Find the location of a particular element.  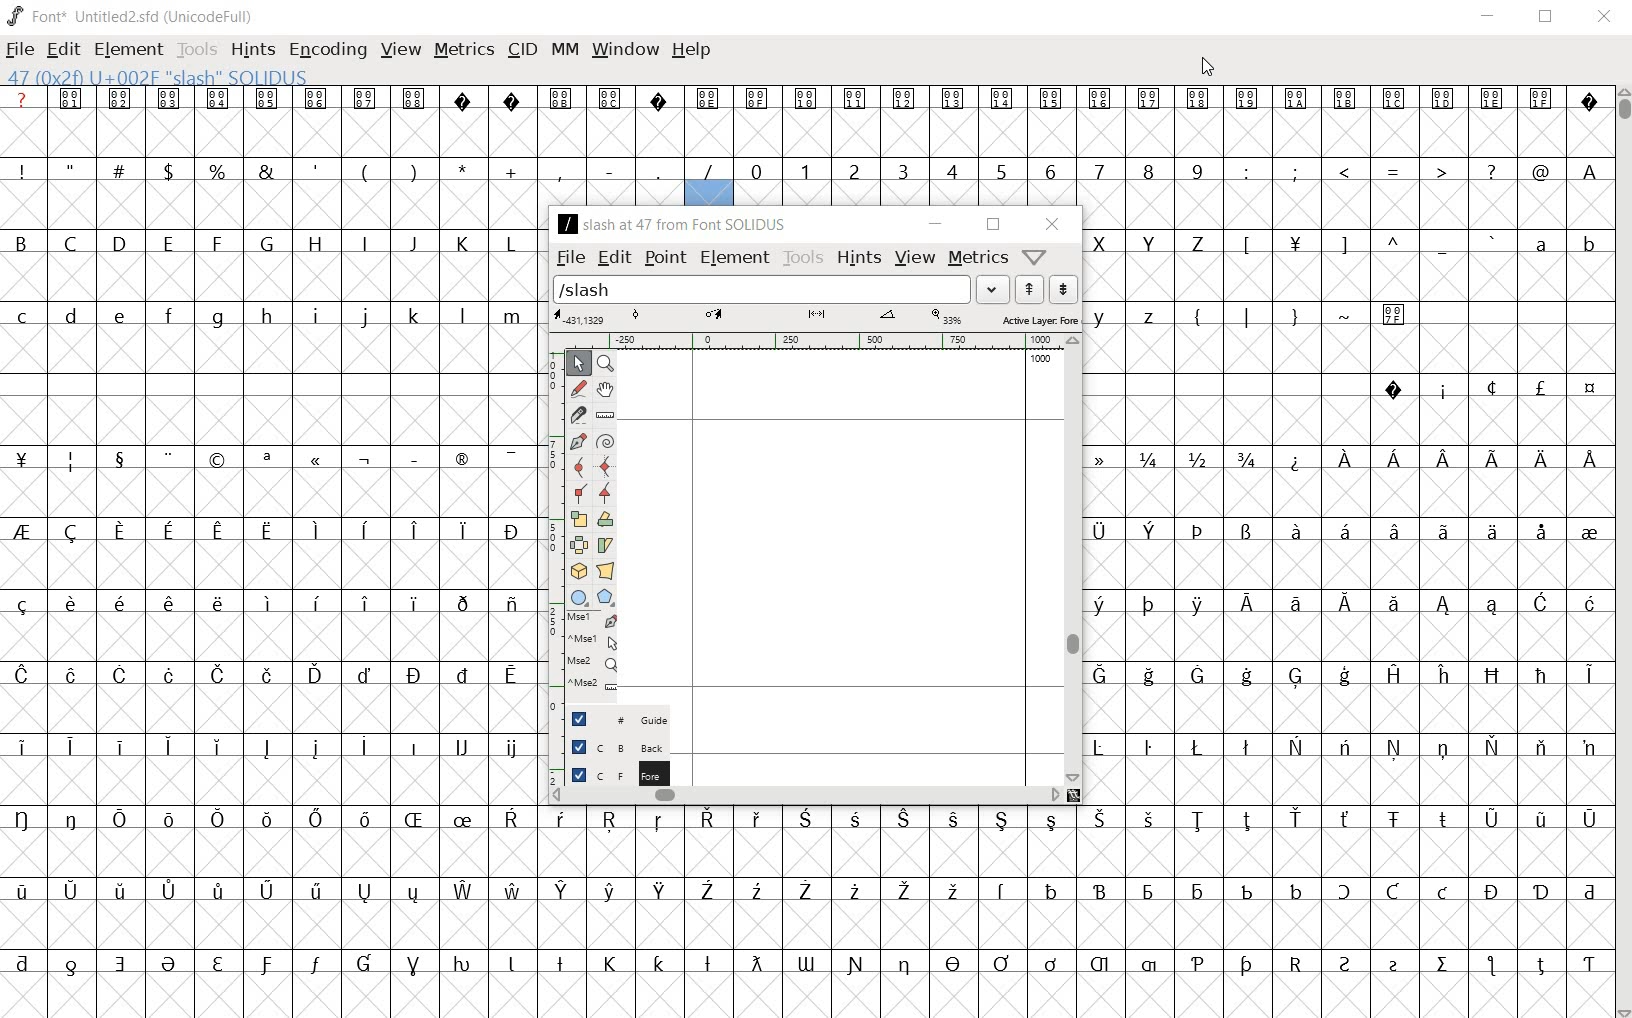

symbols is located at coordinates (1364, 244).